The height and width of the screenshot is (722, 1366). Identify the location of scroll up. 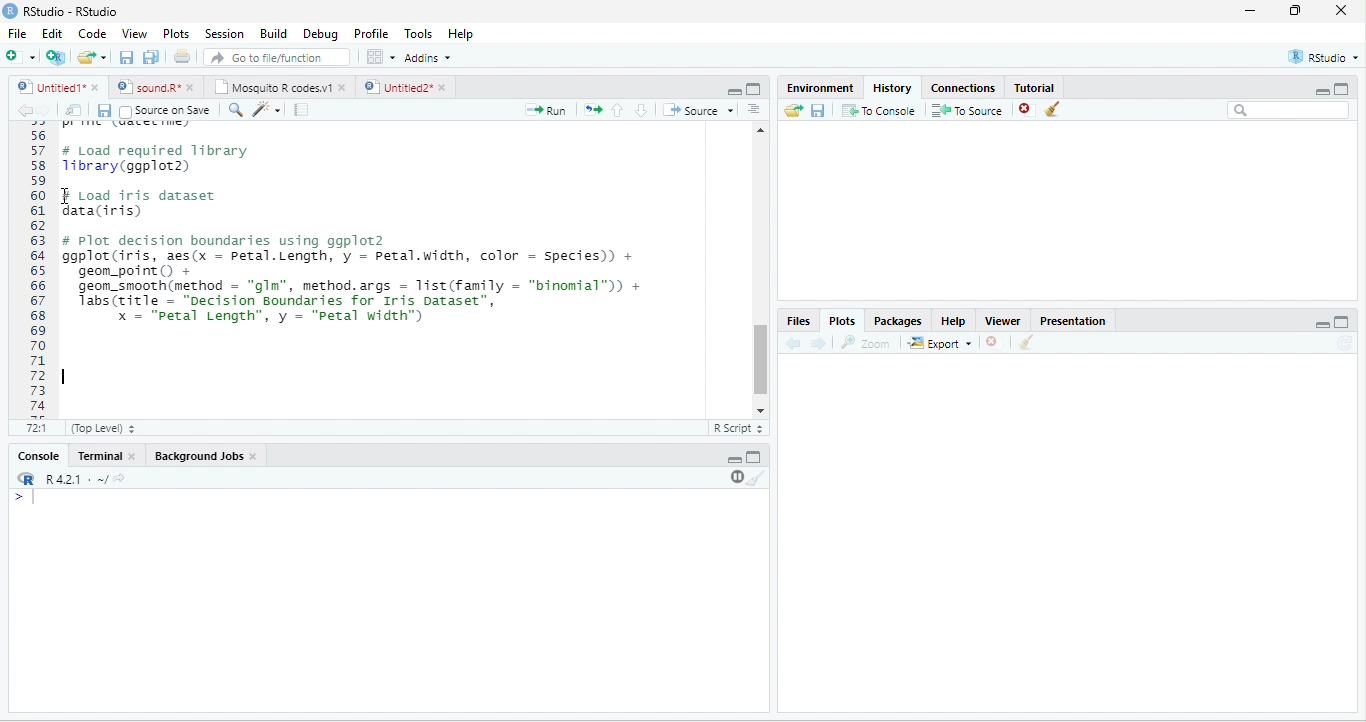
(761, 130).